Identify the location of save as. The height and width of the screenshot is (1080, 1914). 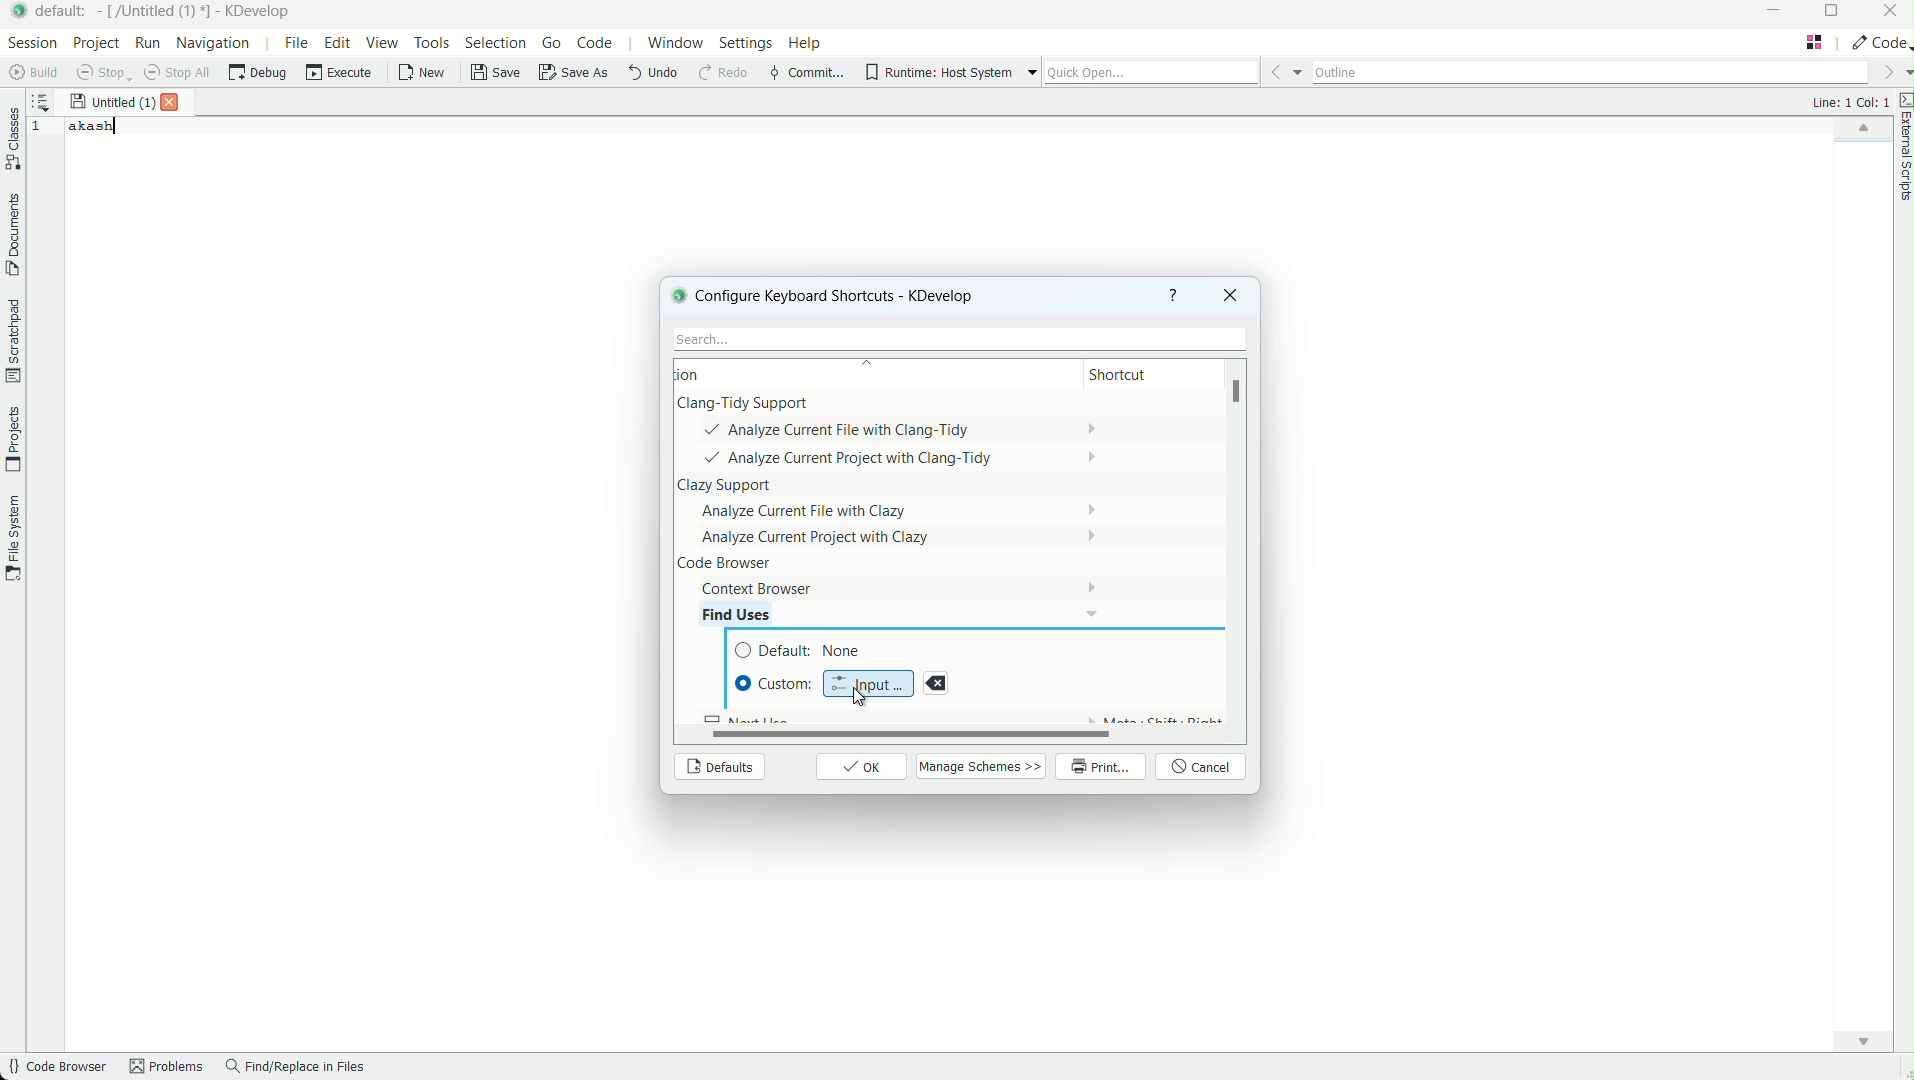
(575, 74).